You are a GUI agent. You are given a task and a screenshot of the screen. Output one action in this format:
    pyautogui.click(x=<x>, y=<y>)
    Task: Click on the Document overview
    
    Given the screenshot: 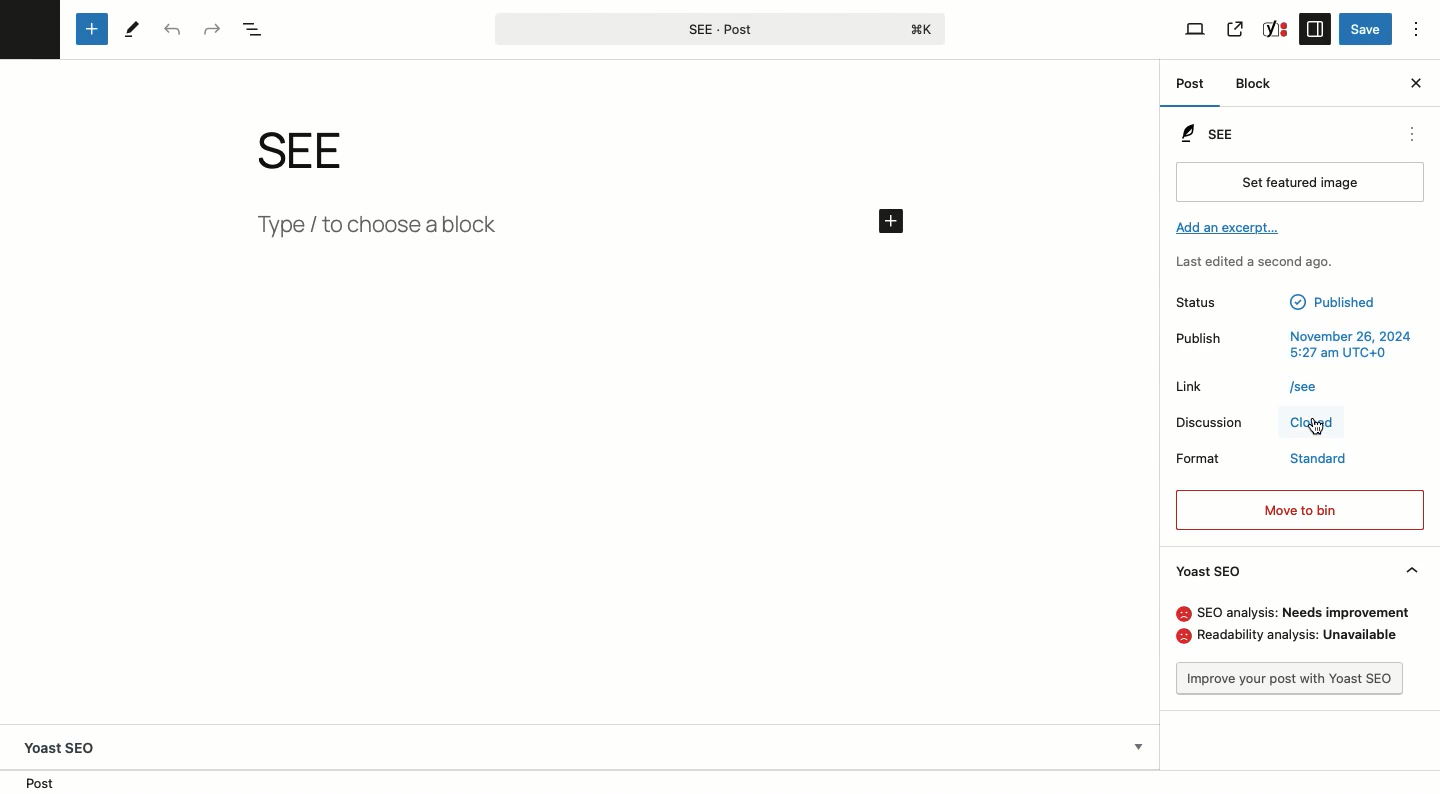 What is the action you would take?
    pyautogui.click(x=256, y=28)
    